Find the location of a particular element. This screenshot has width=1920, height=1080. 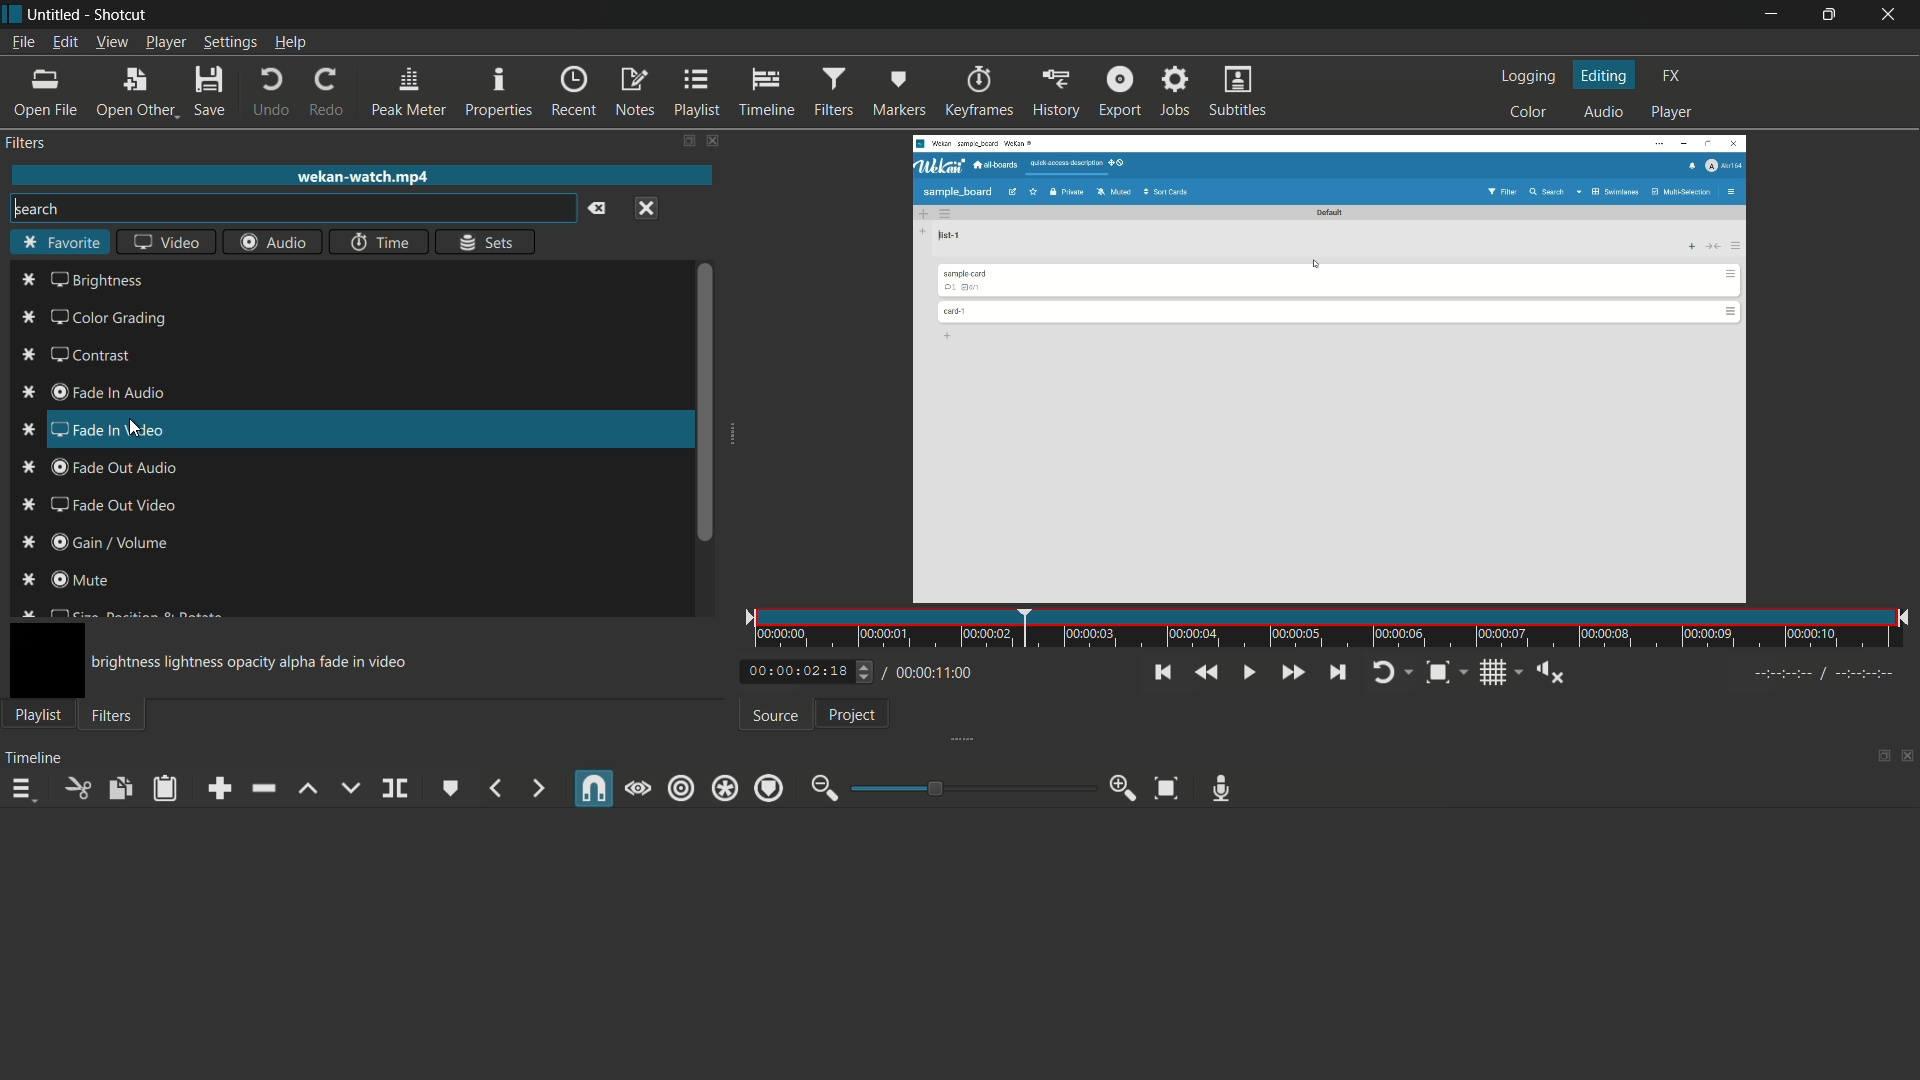

text is located at coordinates (255, 663).